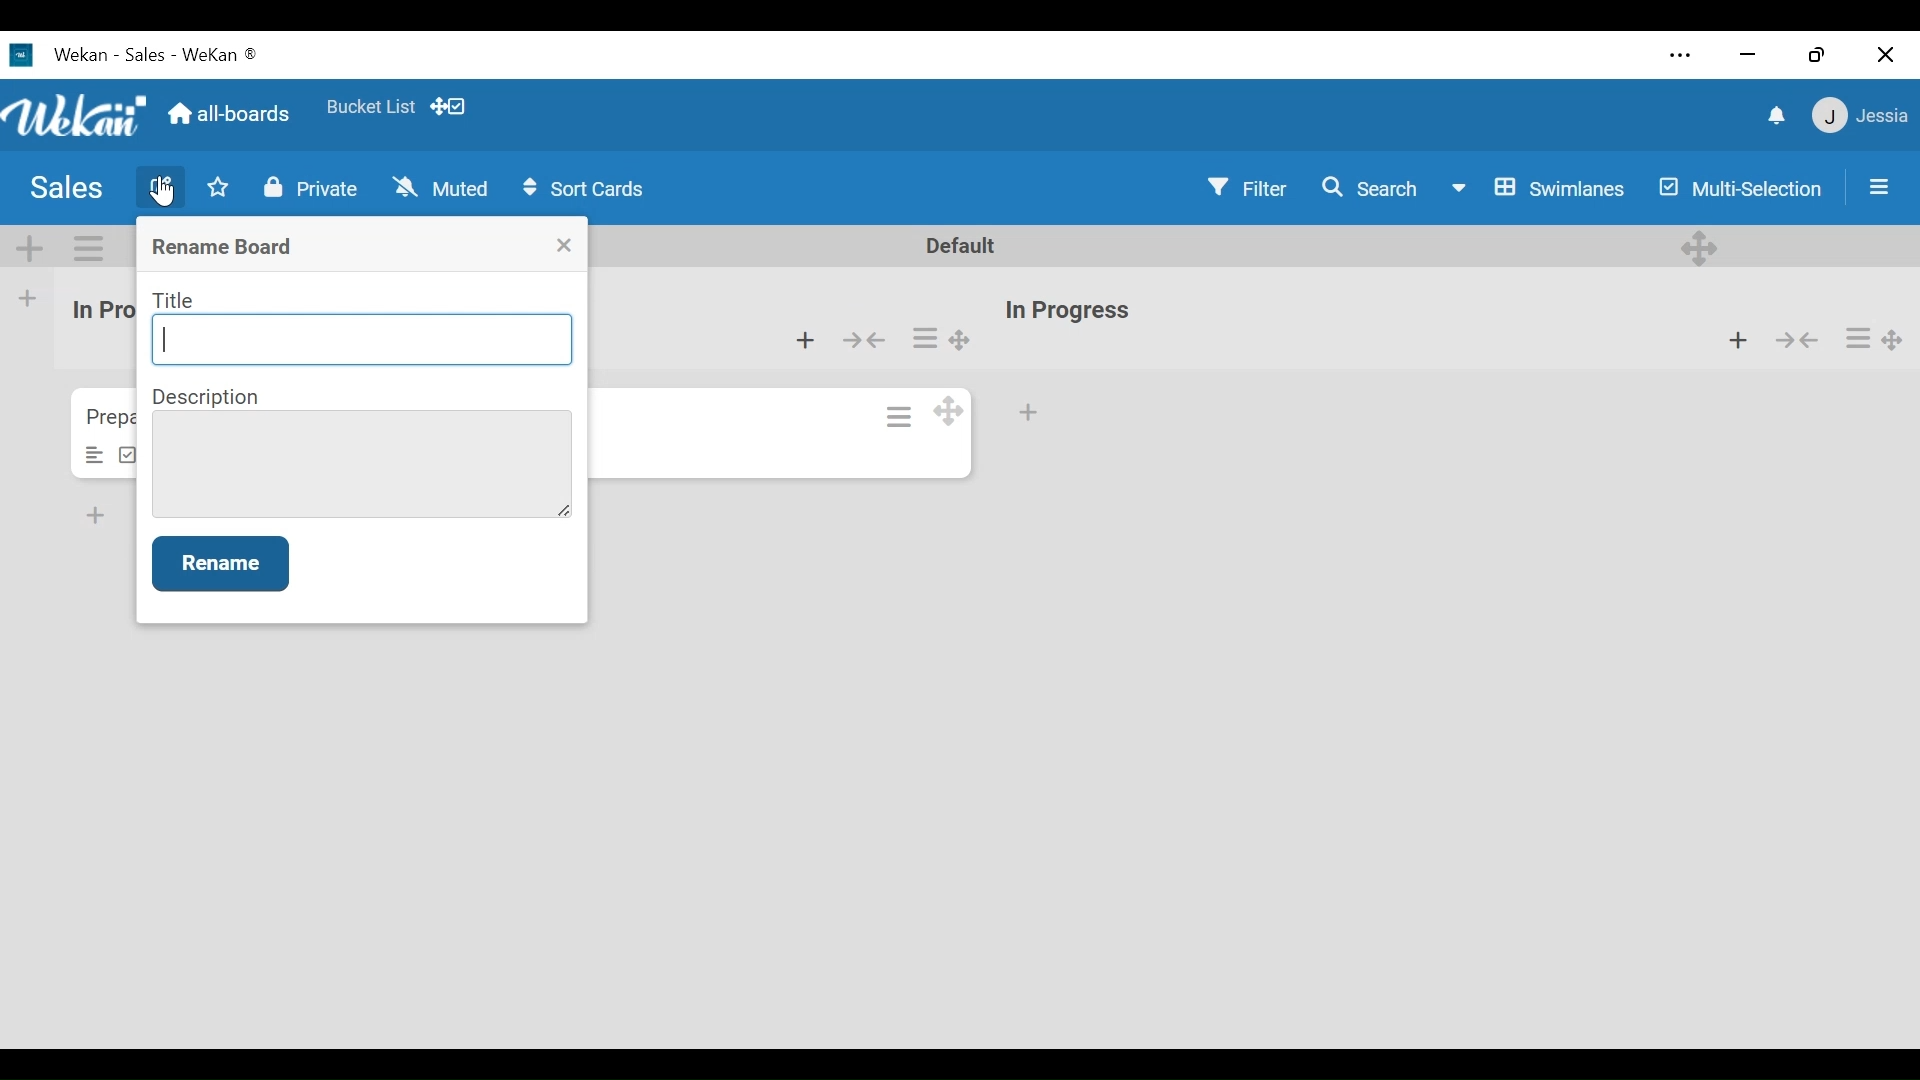  What do you see at coordinates (1066, 312) in the screenshot?
I see `List name` at bounding box center [1066, 312].